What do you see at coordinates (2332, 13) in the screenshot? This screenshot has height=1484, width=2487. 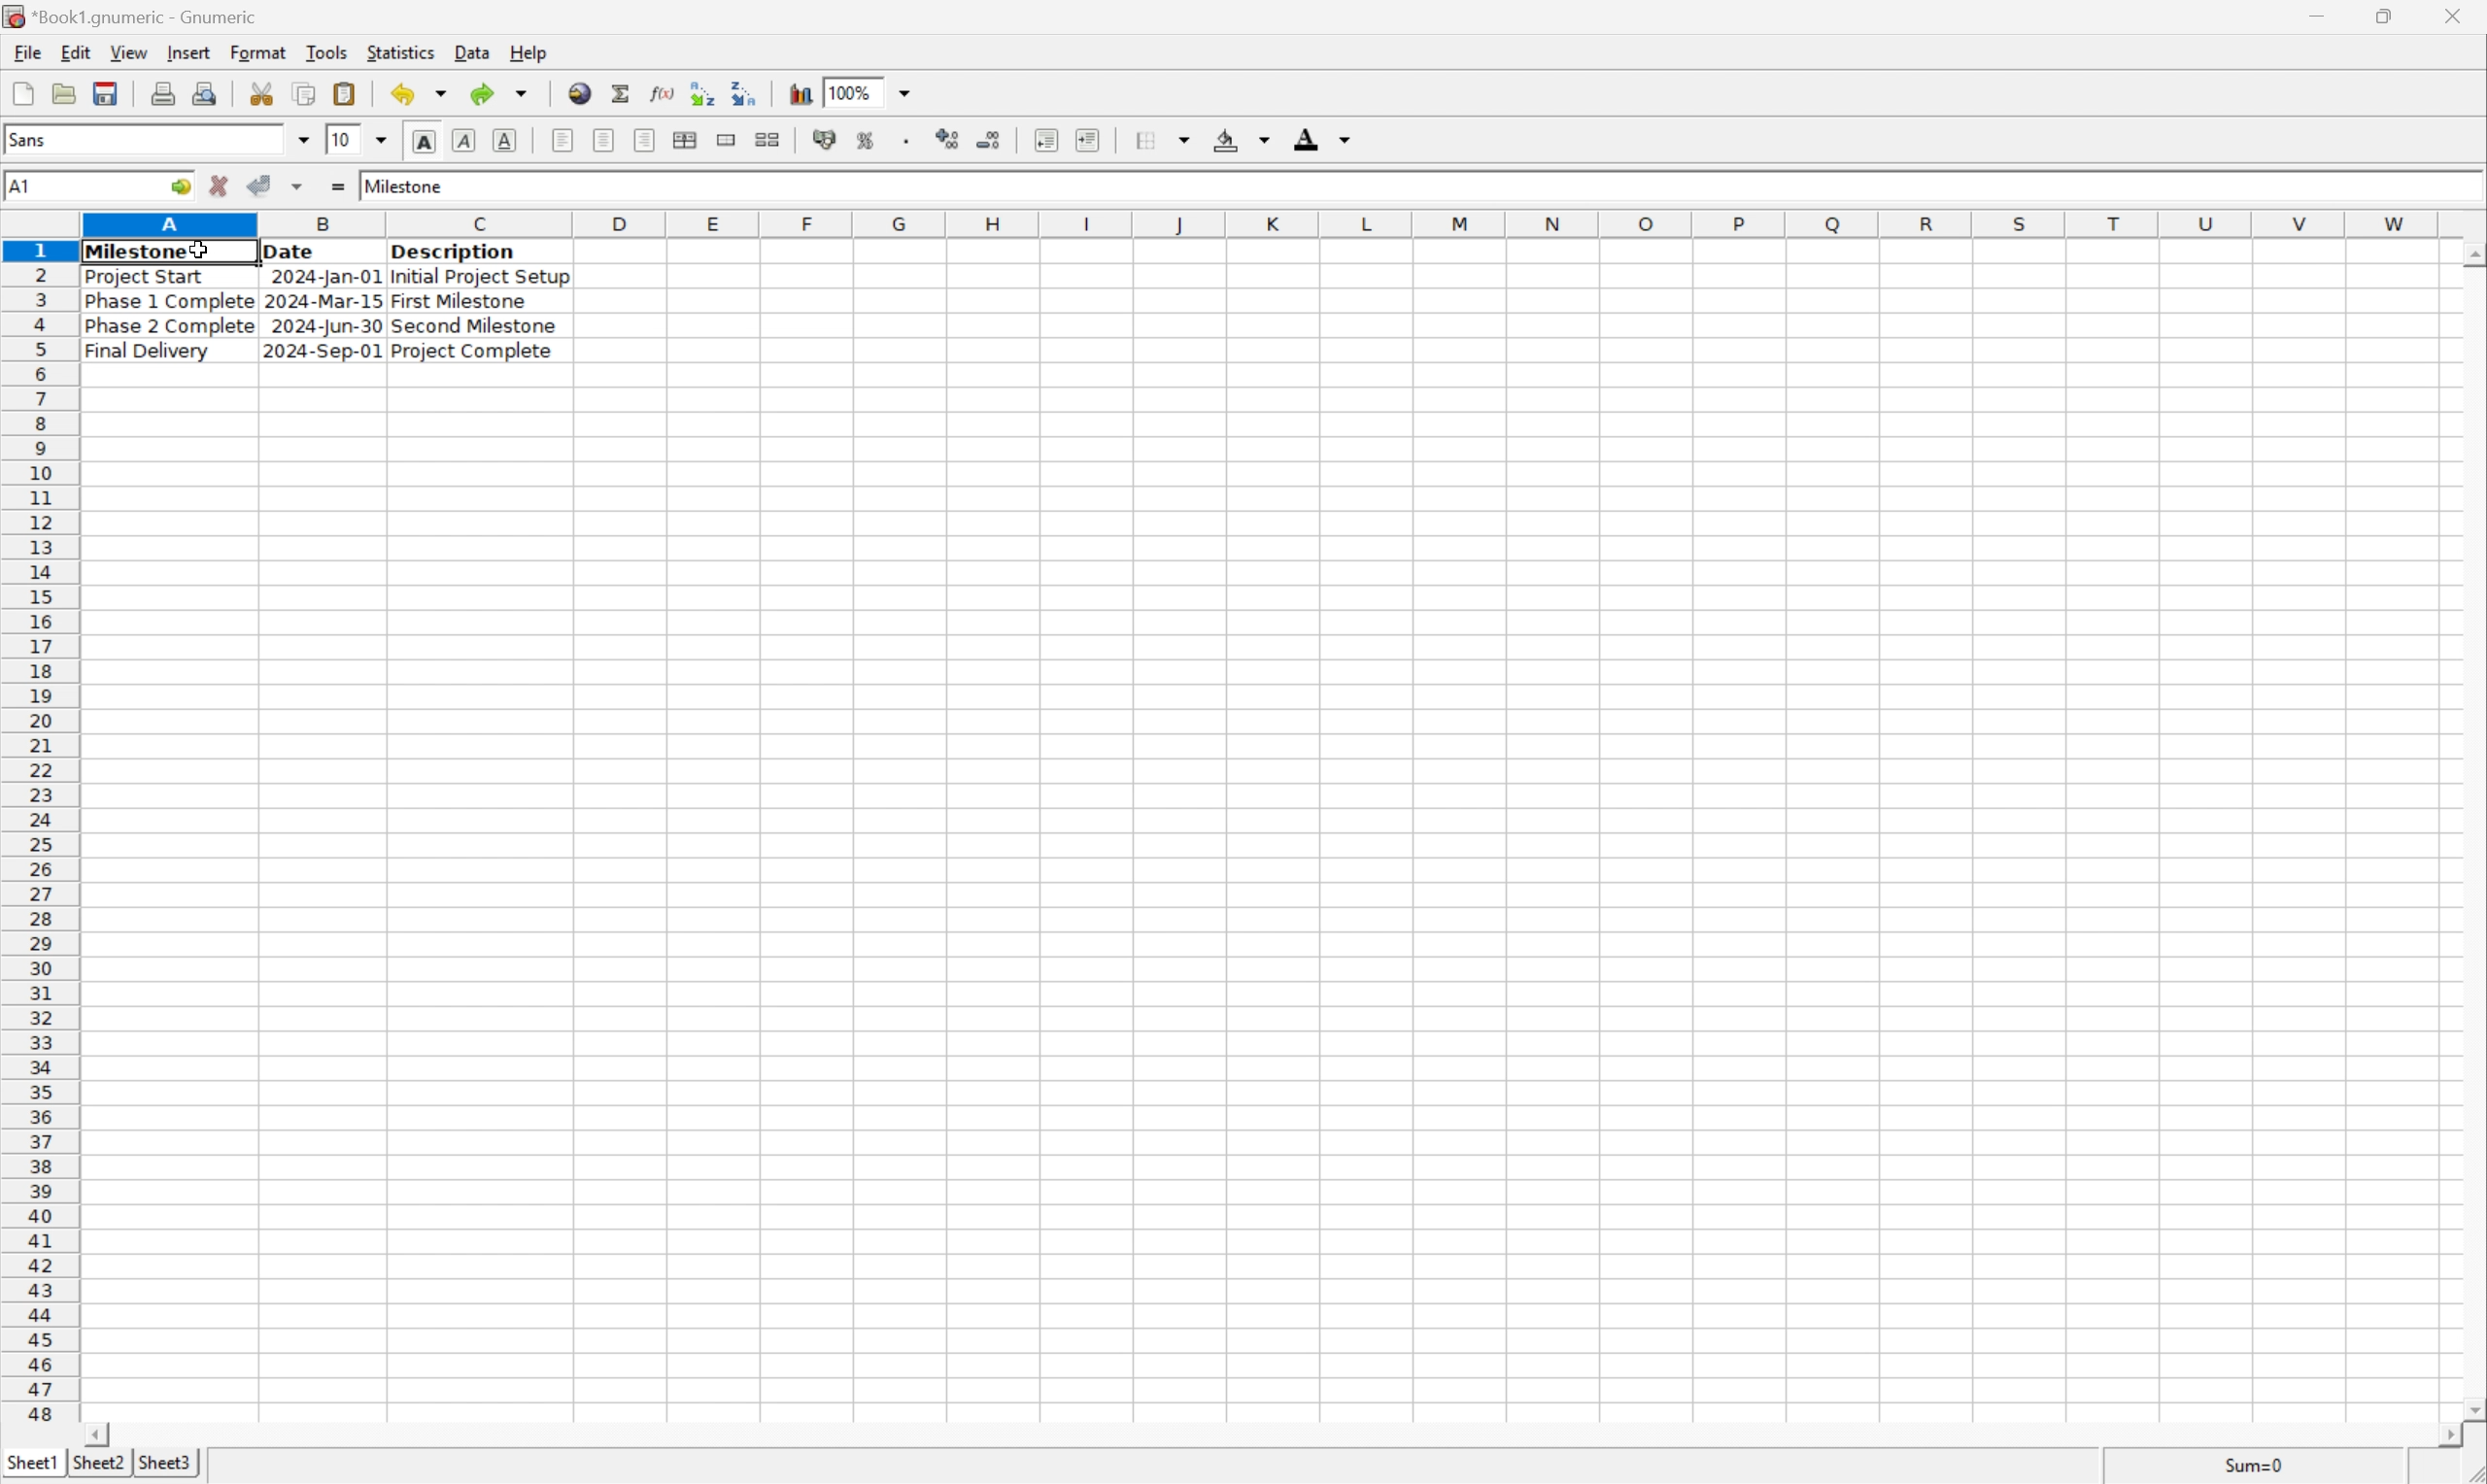 I see `minimize` at bounding box center [2332, 13].